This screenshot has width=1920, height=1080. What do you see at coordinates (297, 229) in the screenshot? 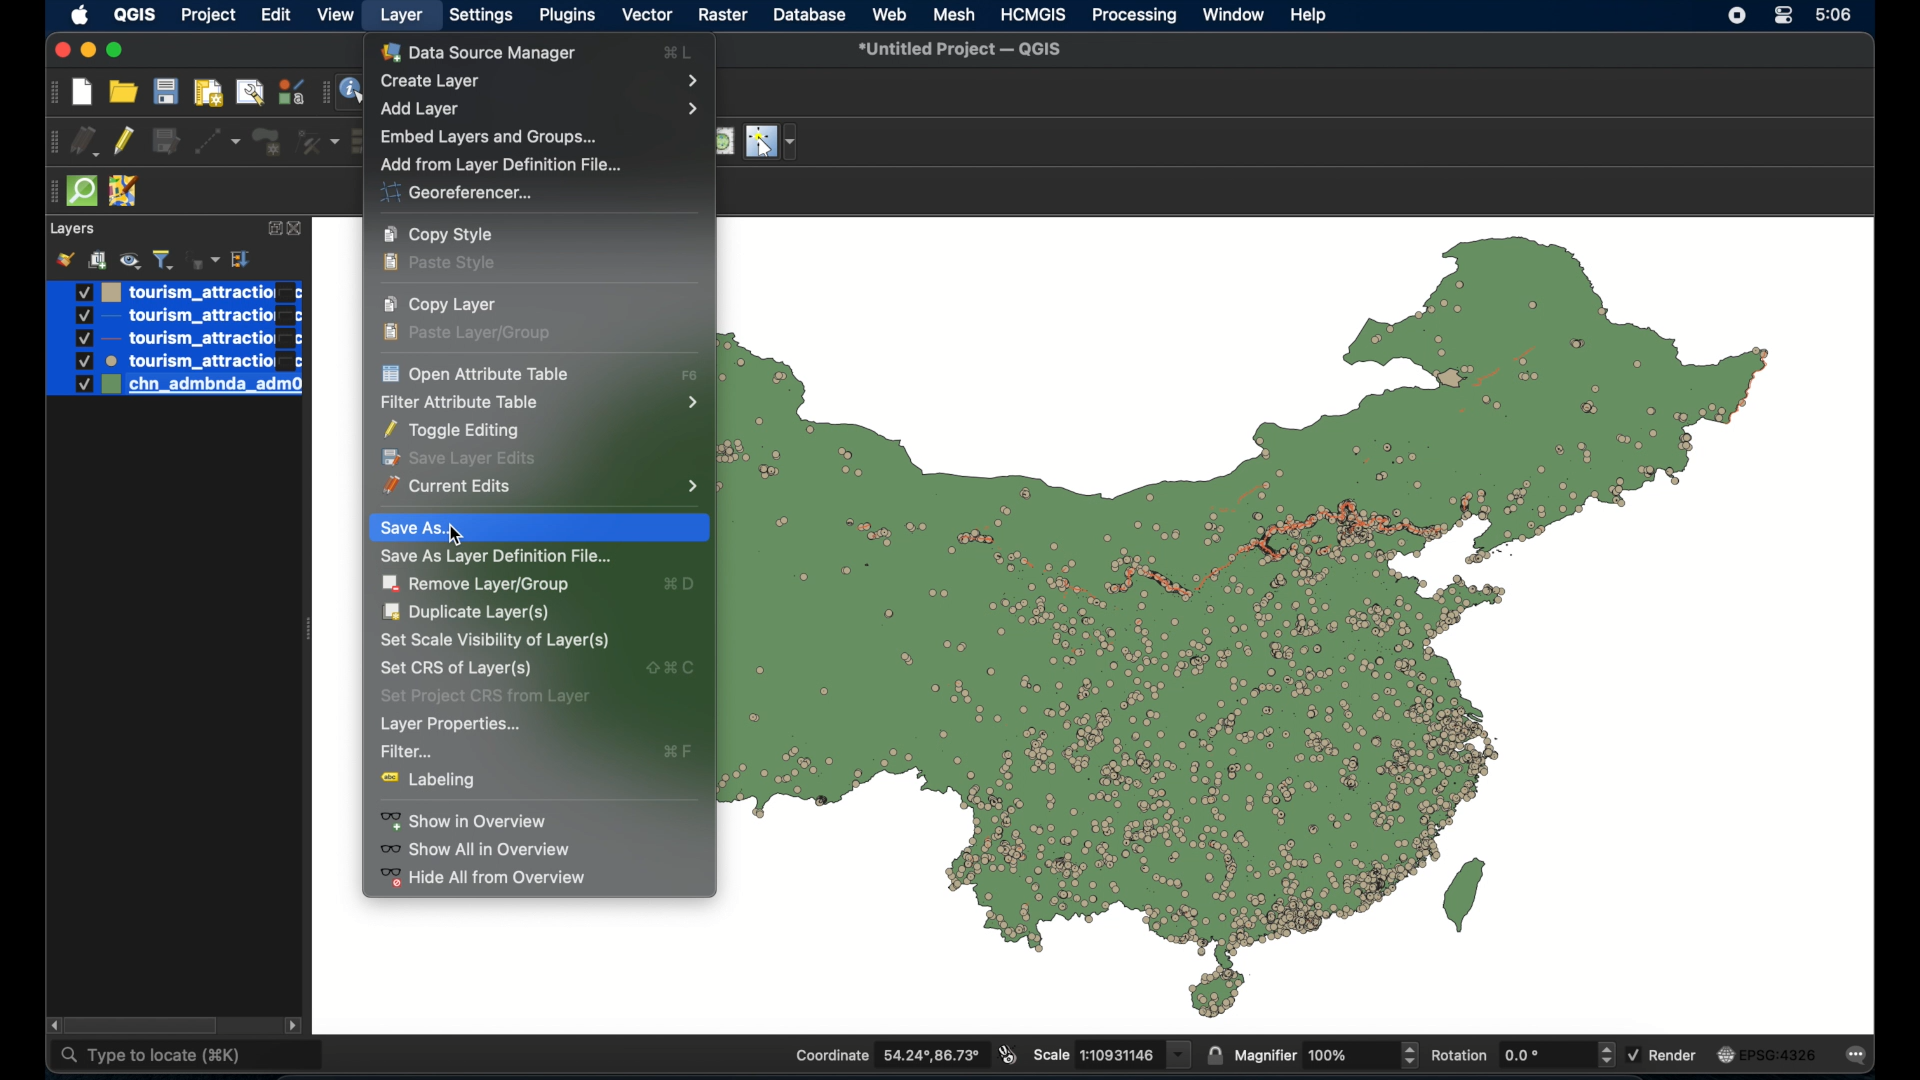
I see `close` at bounding box center [297, 229].